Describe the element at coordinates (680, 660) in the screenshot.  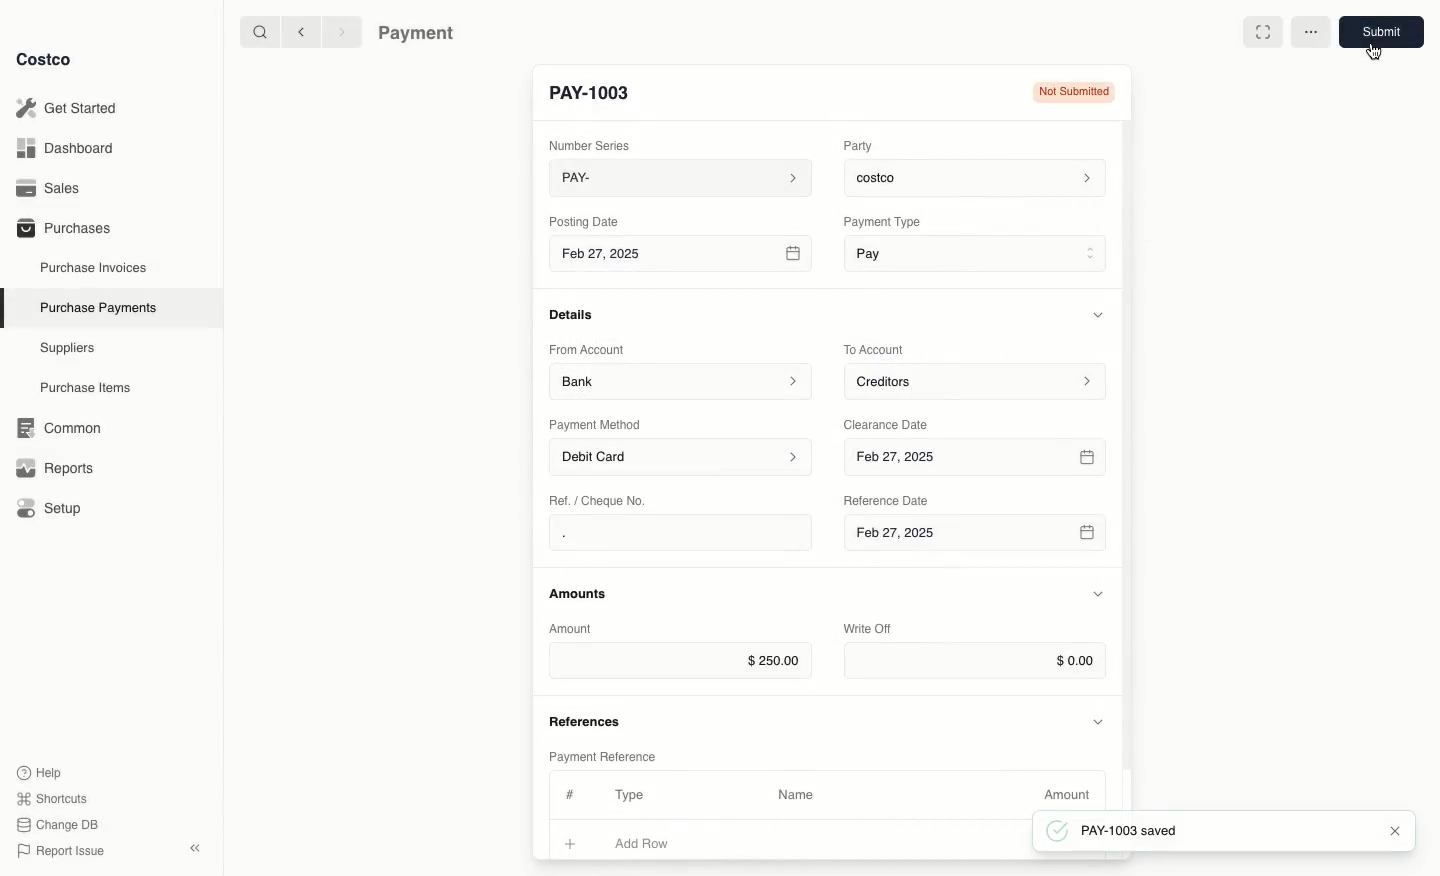
I see `$250.00` at that location.